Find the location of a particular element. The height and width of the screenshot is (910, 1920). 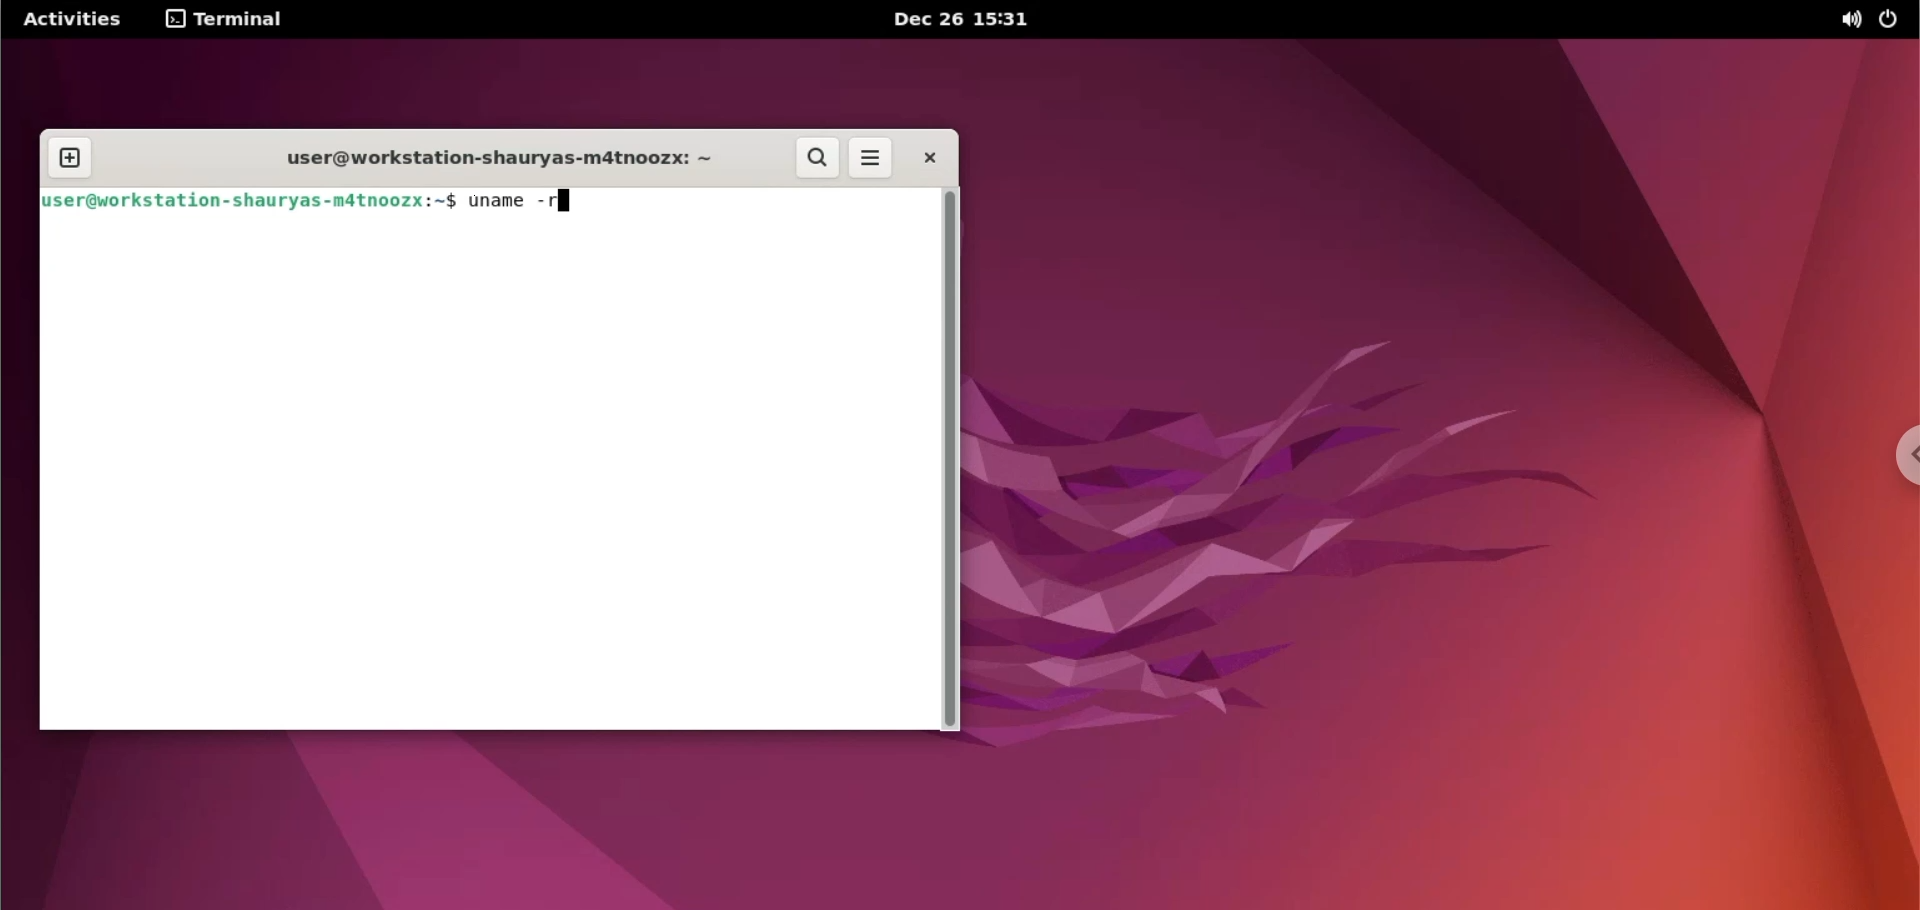

user@workstation-shauryas-mdtnoozx:~ is located at coordinates (478, 159).